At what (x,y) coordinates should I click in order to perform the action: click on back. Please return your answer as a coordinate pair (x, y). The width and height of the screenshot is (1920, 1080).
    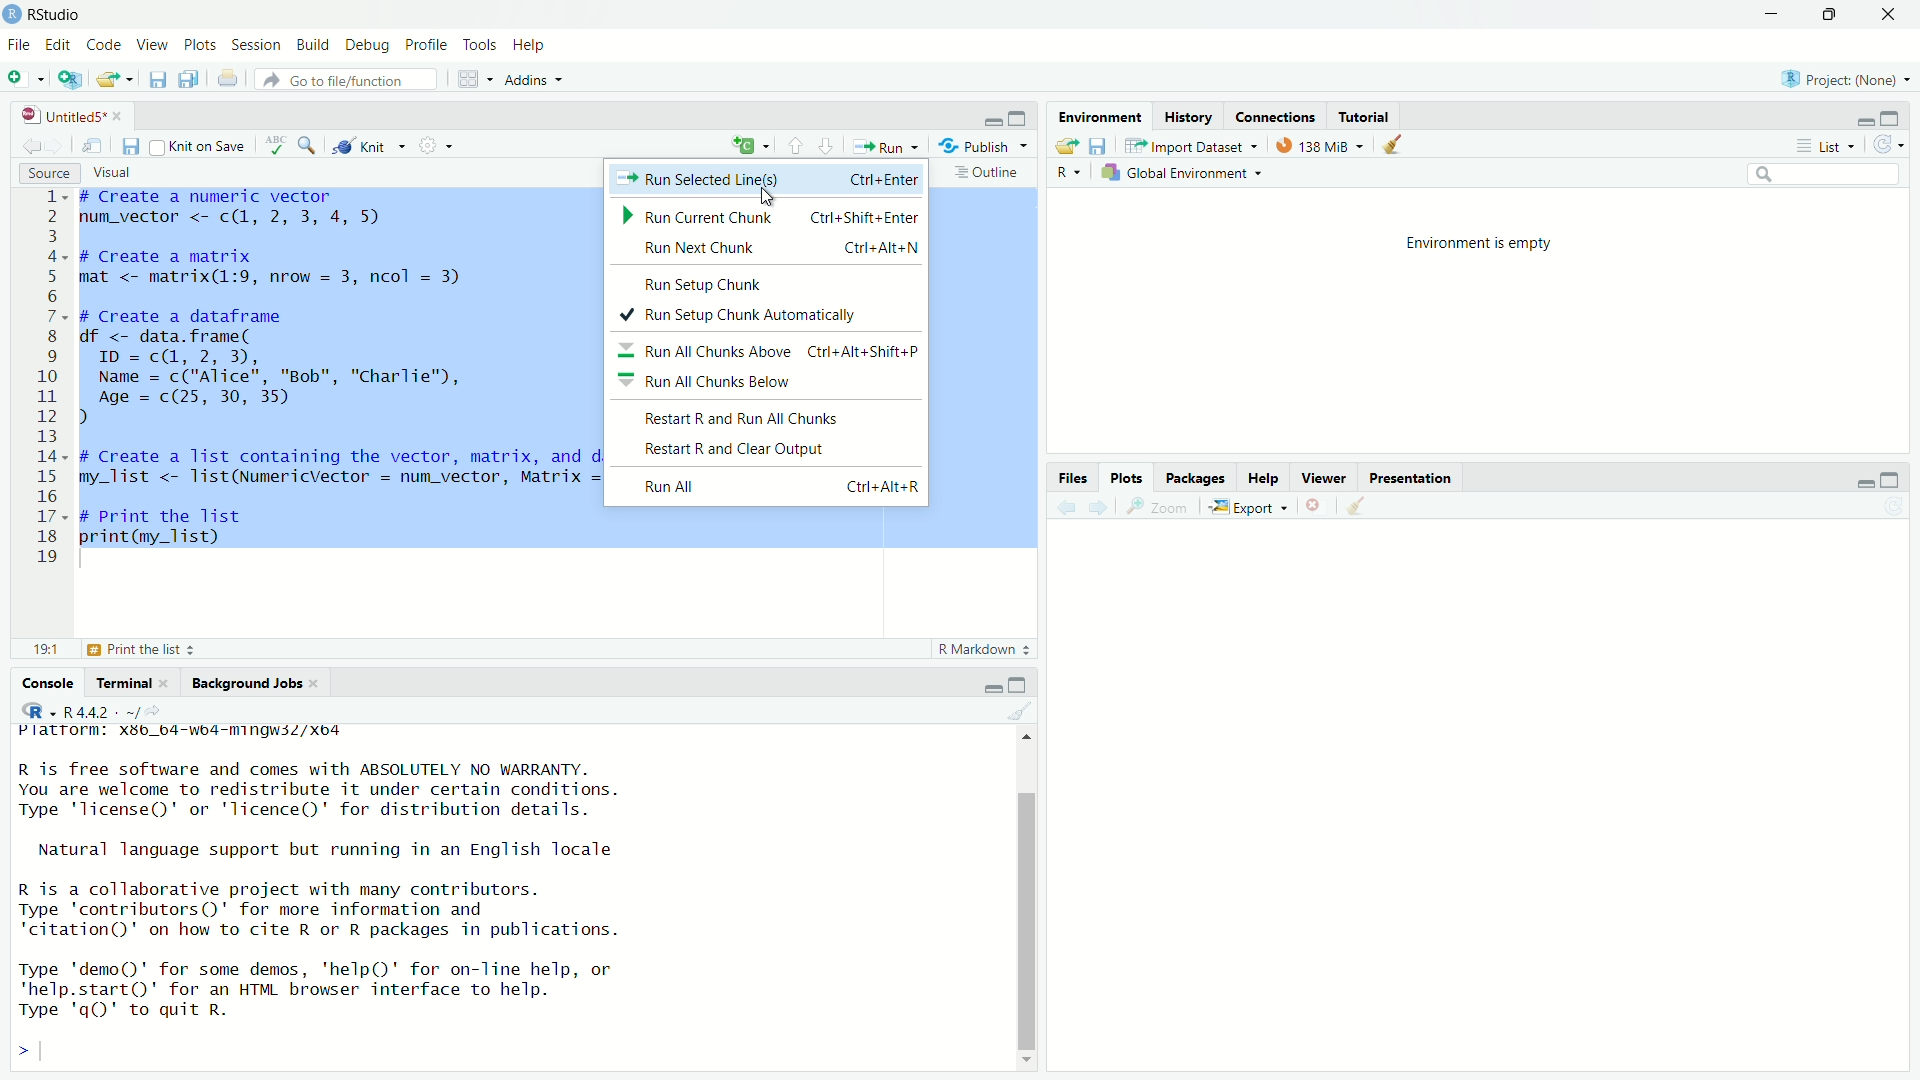
    Looking at the image, I should click on (1068, 512).